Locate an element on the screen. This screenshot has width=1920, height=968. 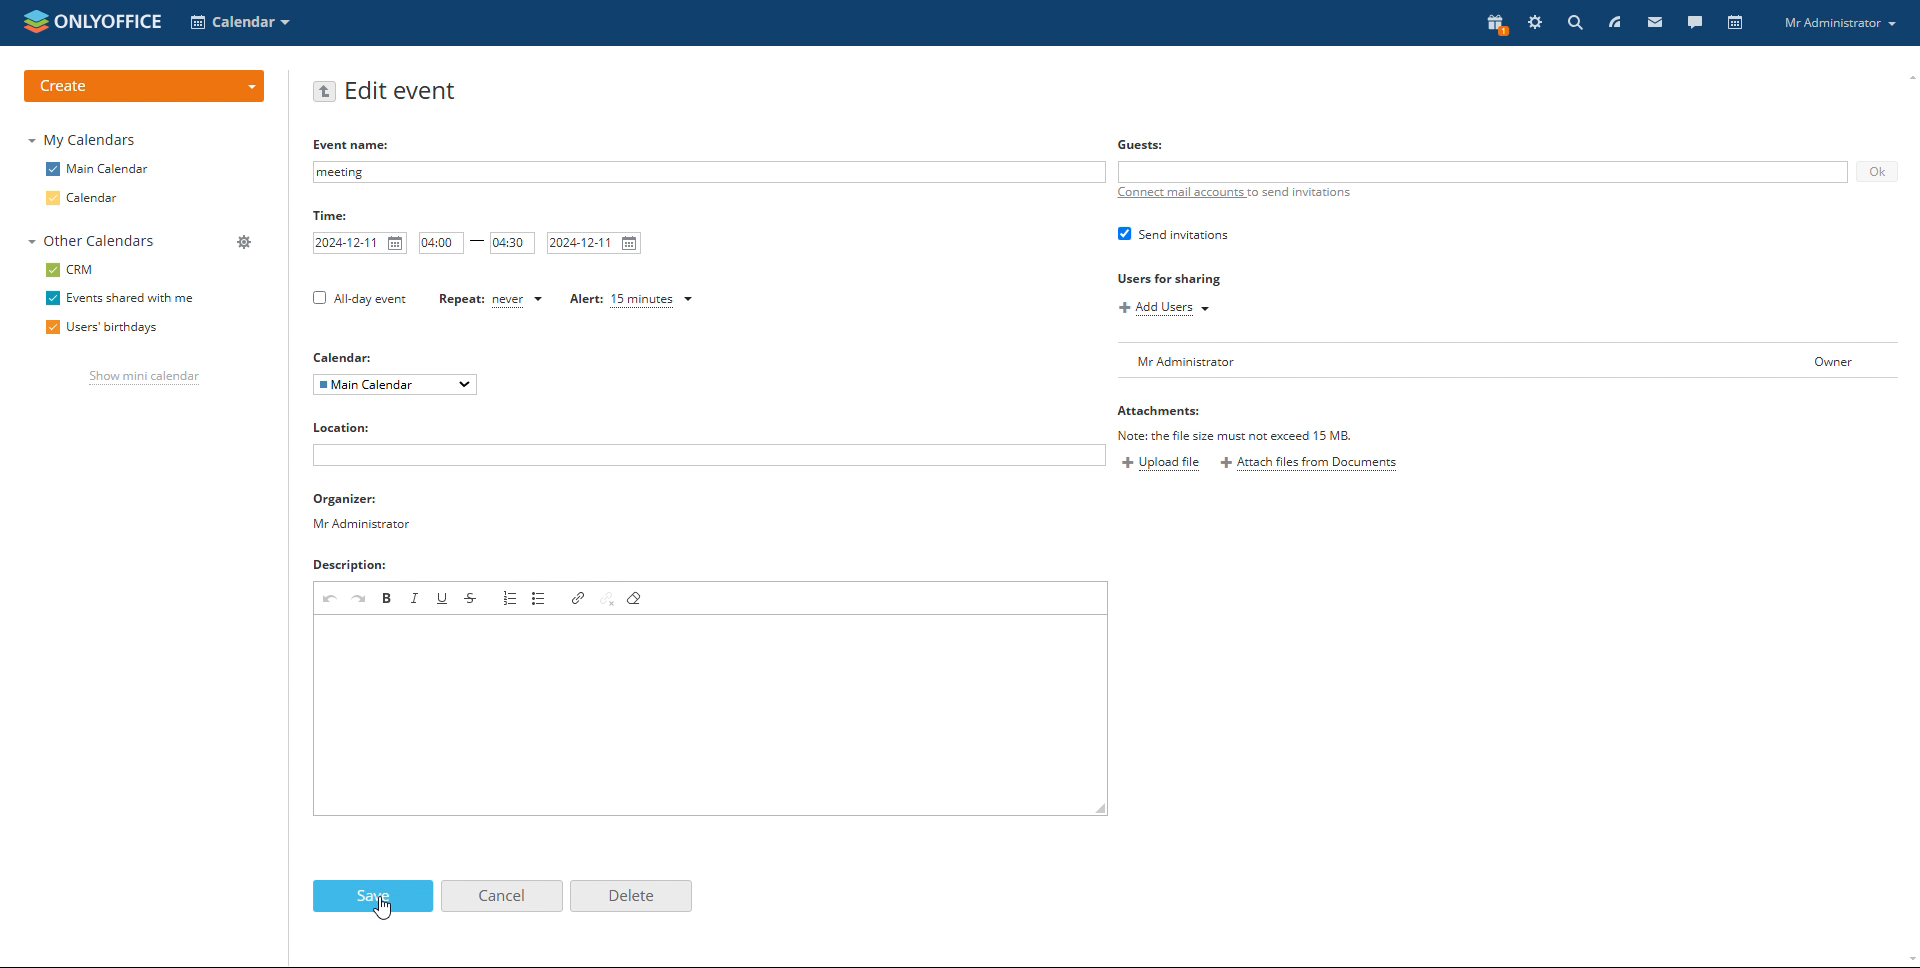
 is located at coordinates (1143, 145).